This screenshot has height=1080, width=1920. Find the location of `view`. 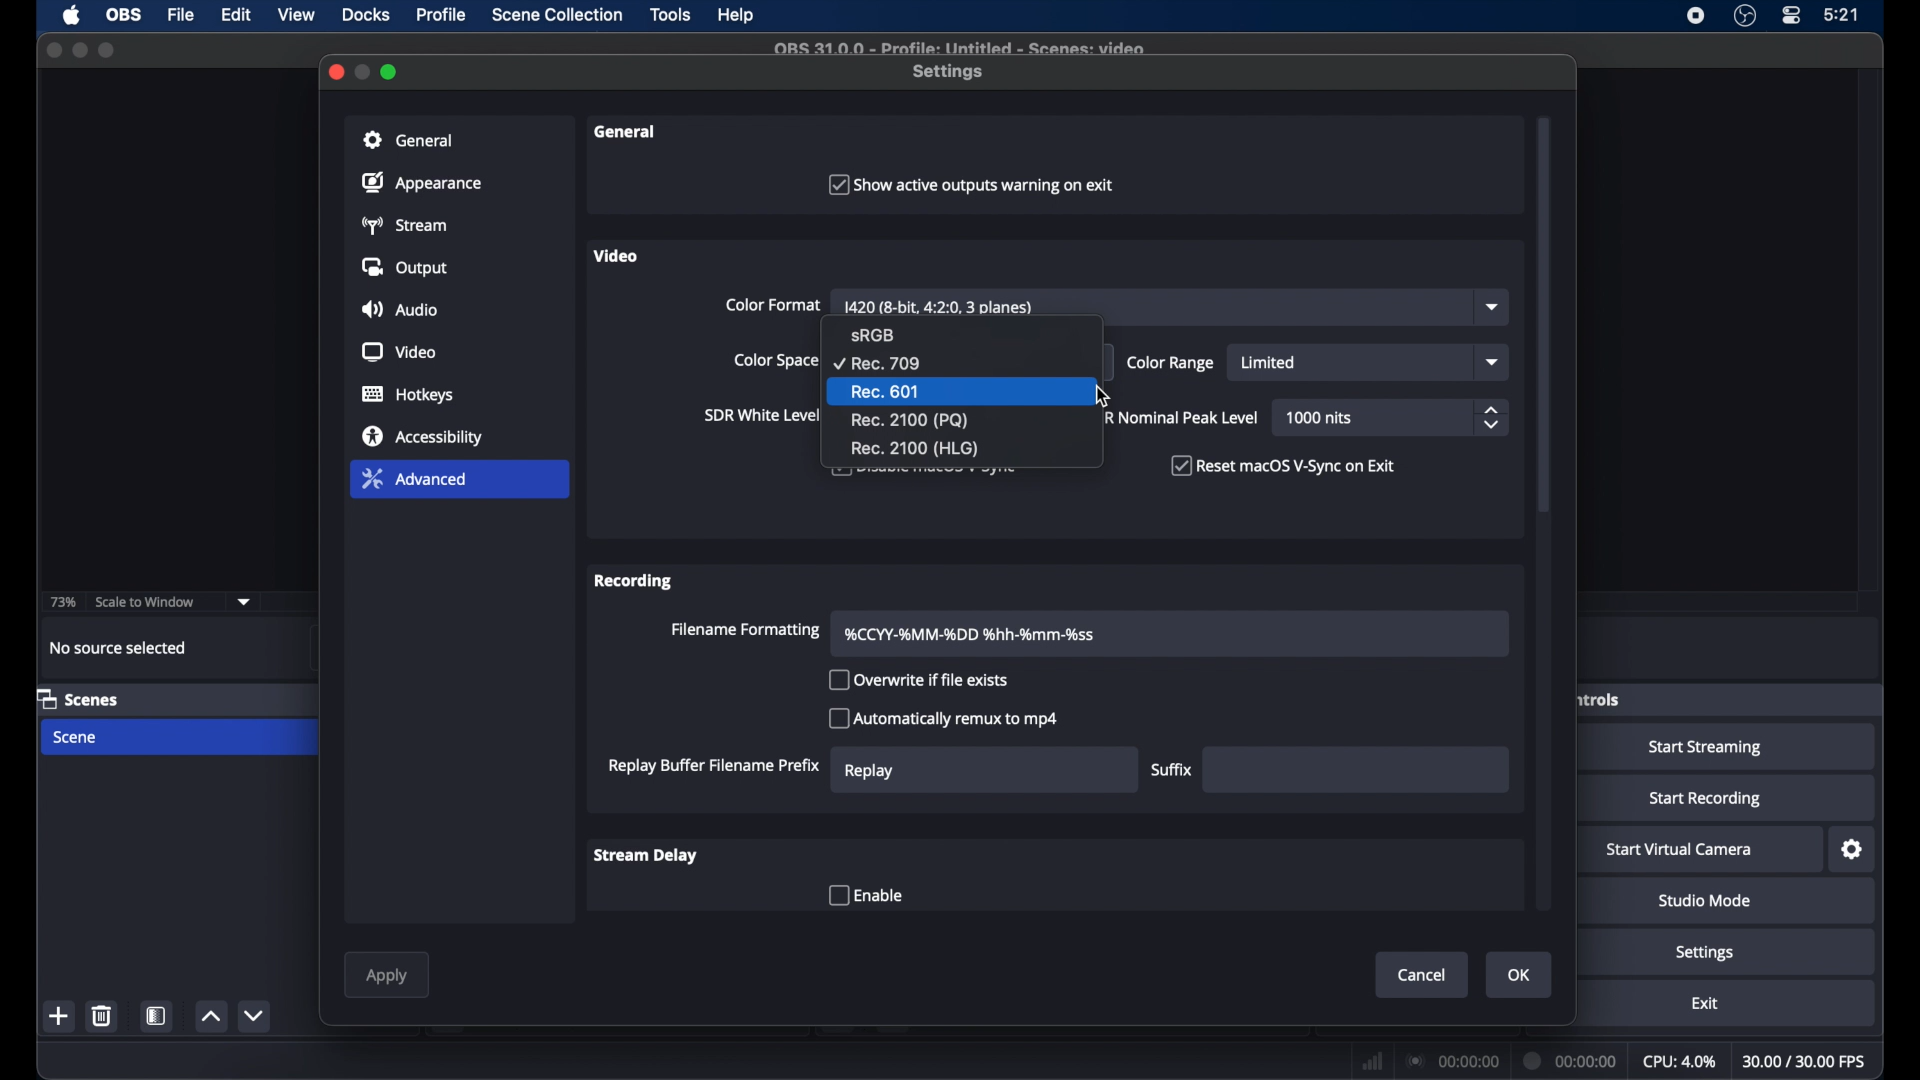

view is located at coordinates (296, 15).